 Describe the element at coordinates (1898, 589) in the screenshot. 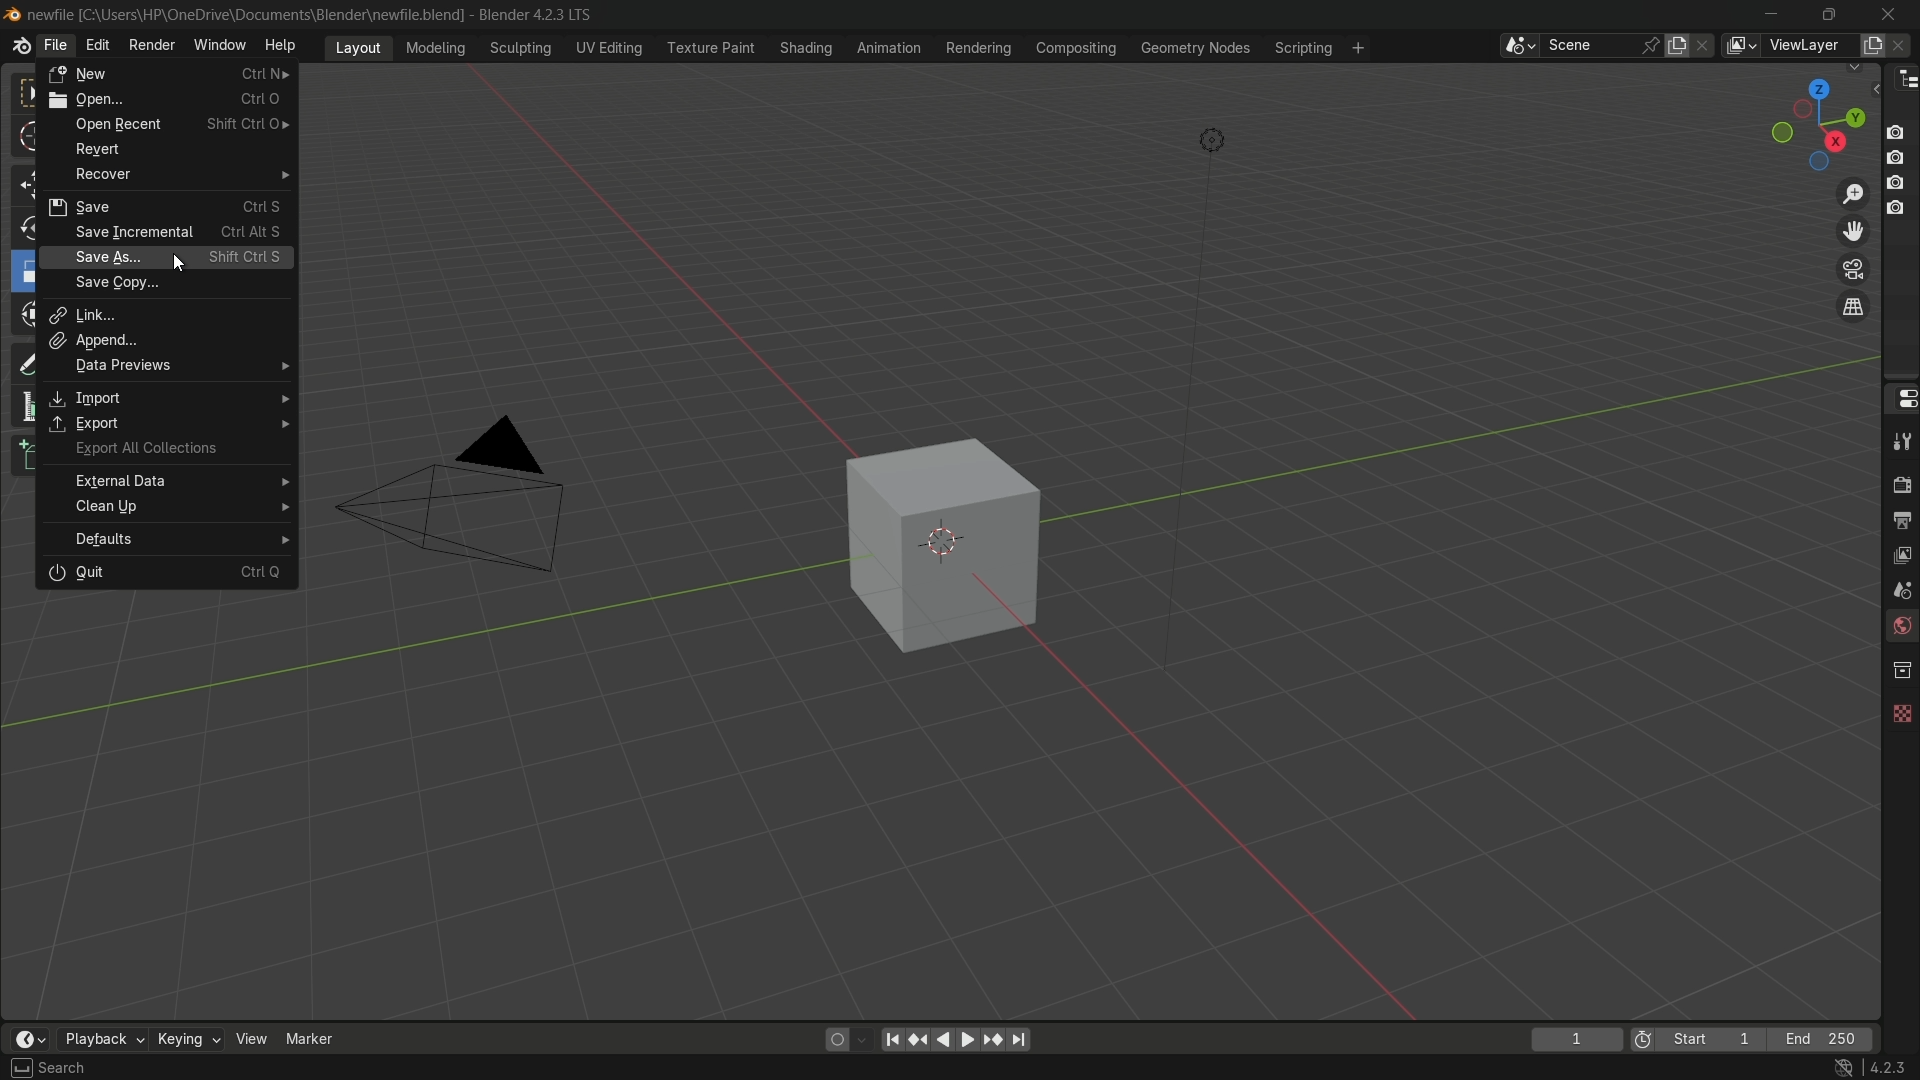

I see `scene` at that location.